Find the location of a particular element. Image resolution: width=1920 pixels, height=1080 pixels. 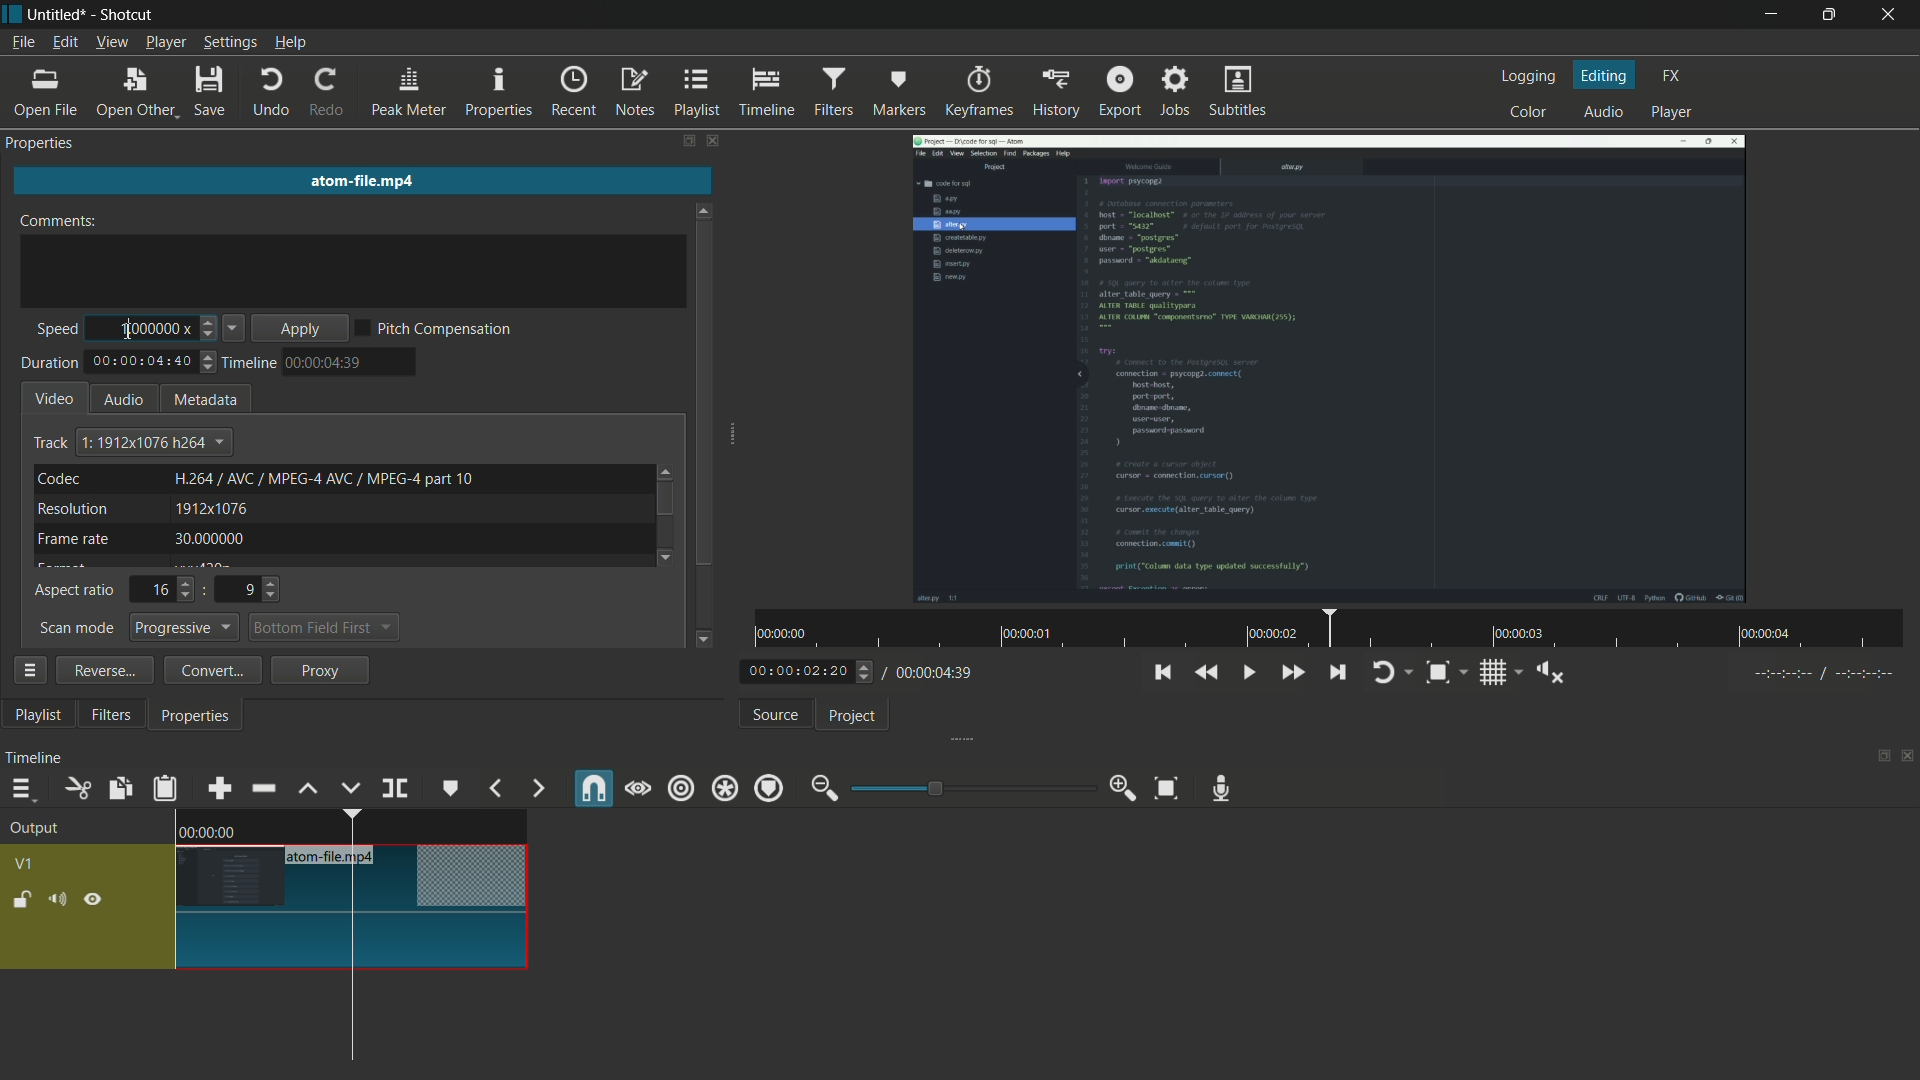

markers is located at coordinates (901, 93).